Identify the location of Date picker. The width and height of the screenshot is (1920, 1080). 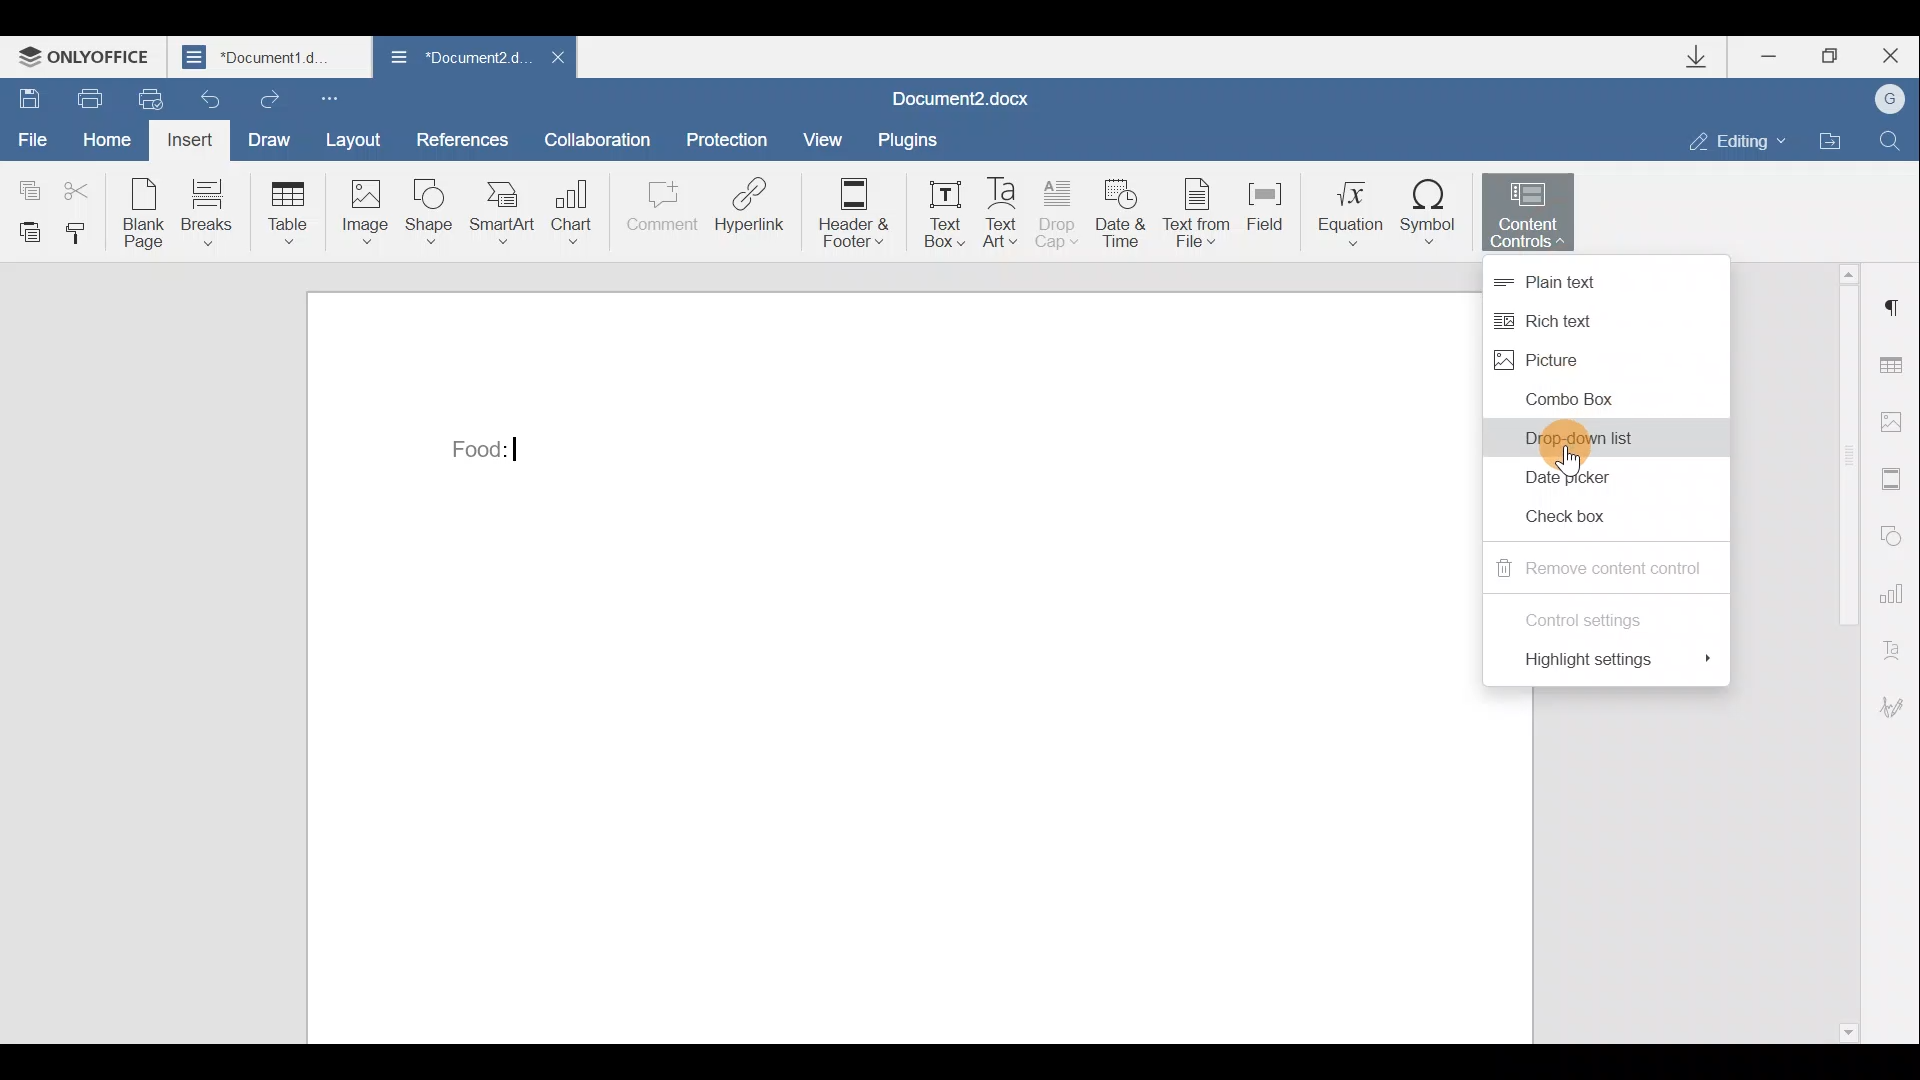
(1584, 475).